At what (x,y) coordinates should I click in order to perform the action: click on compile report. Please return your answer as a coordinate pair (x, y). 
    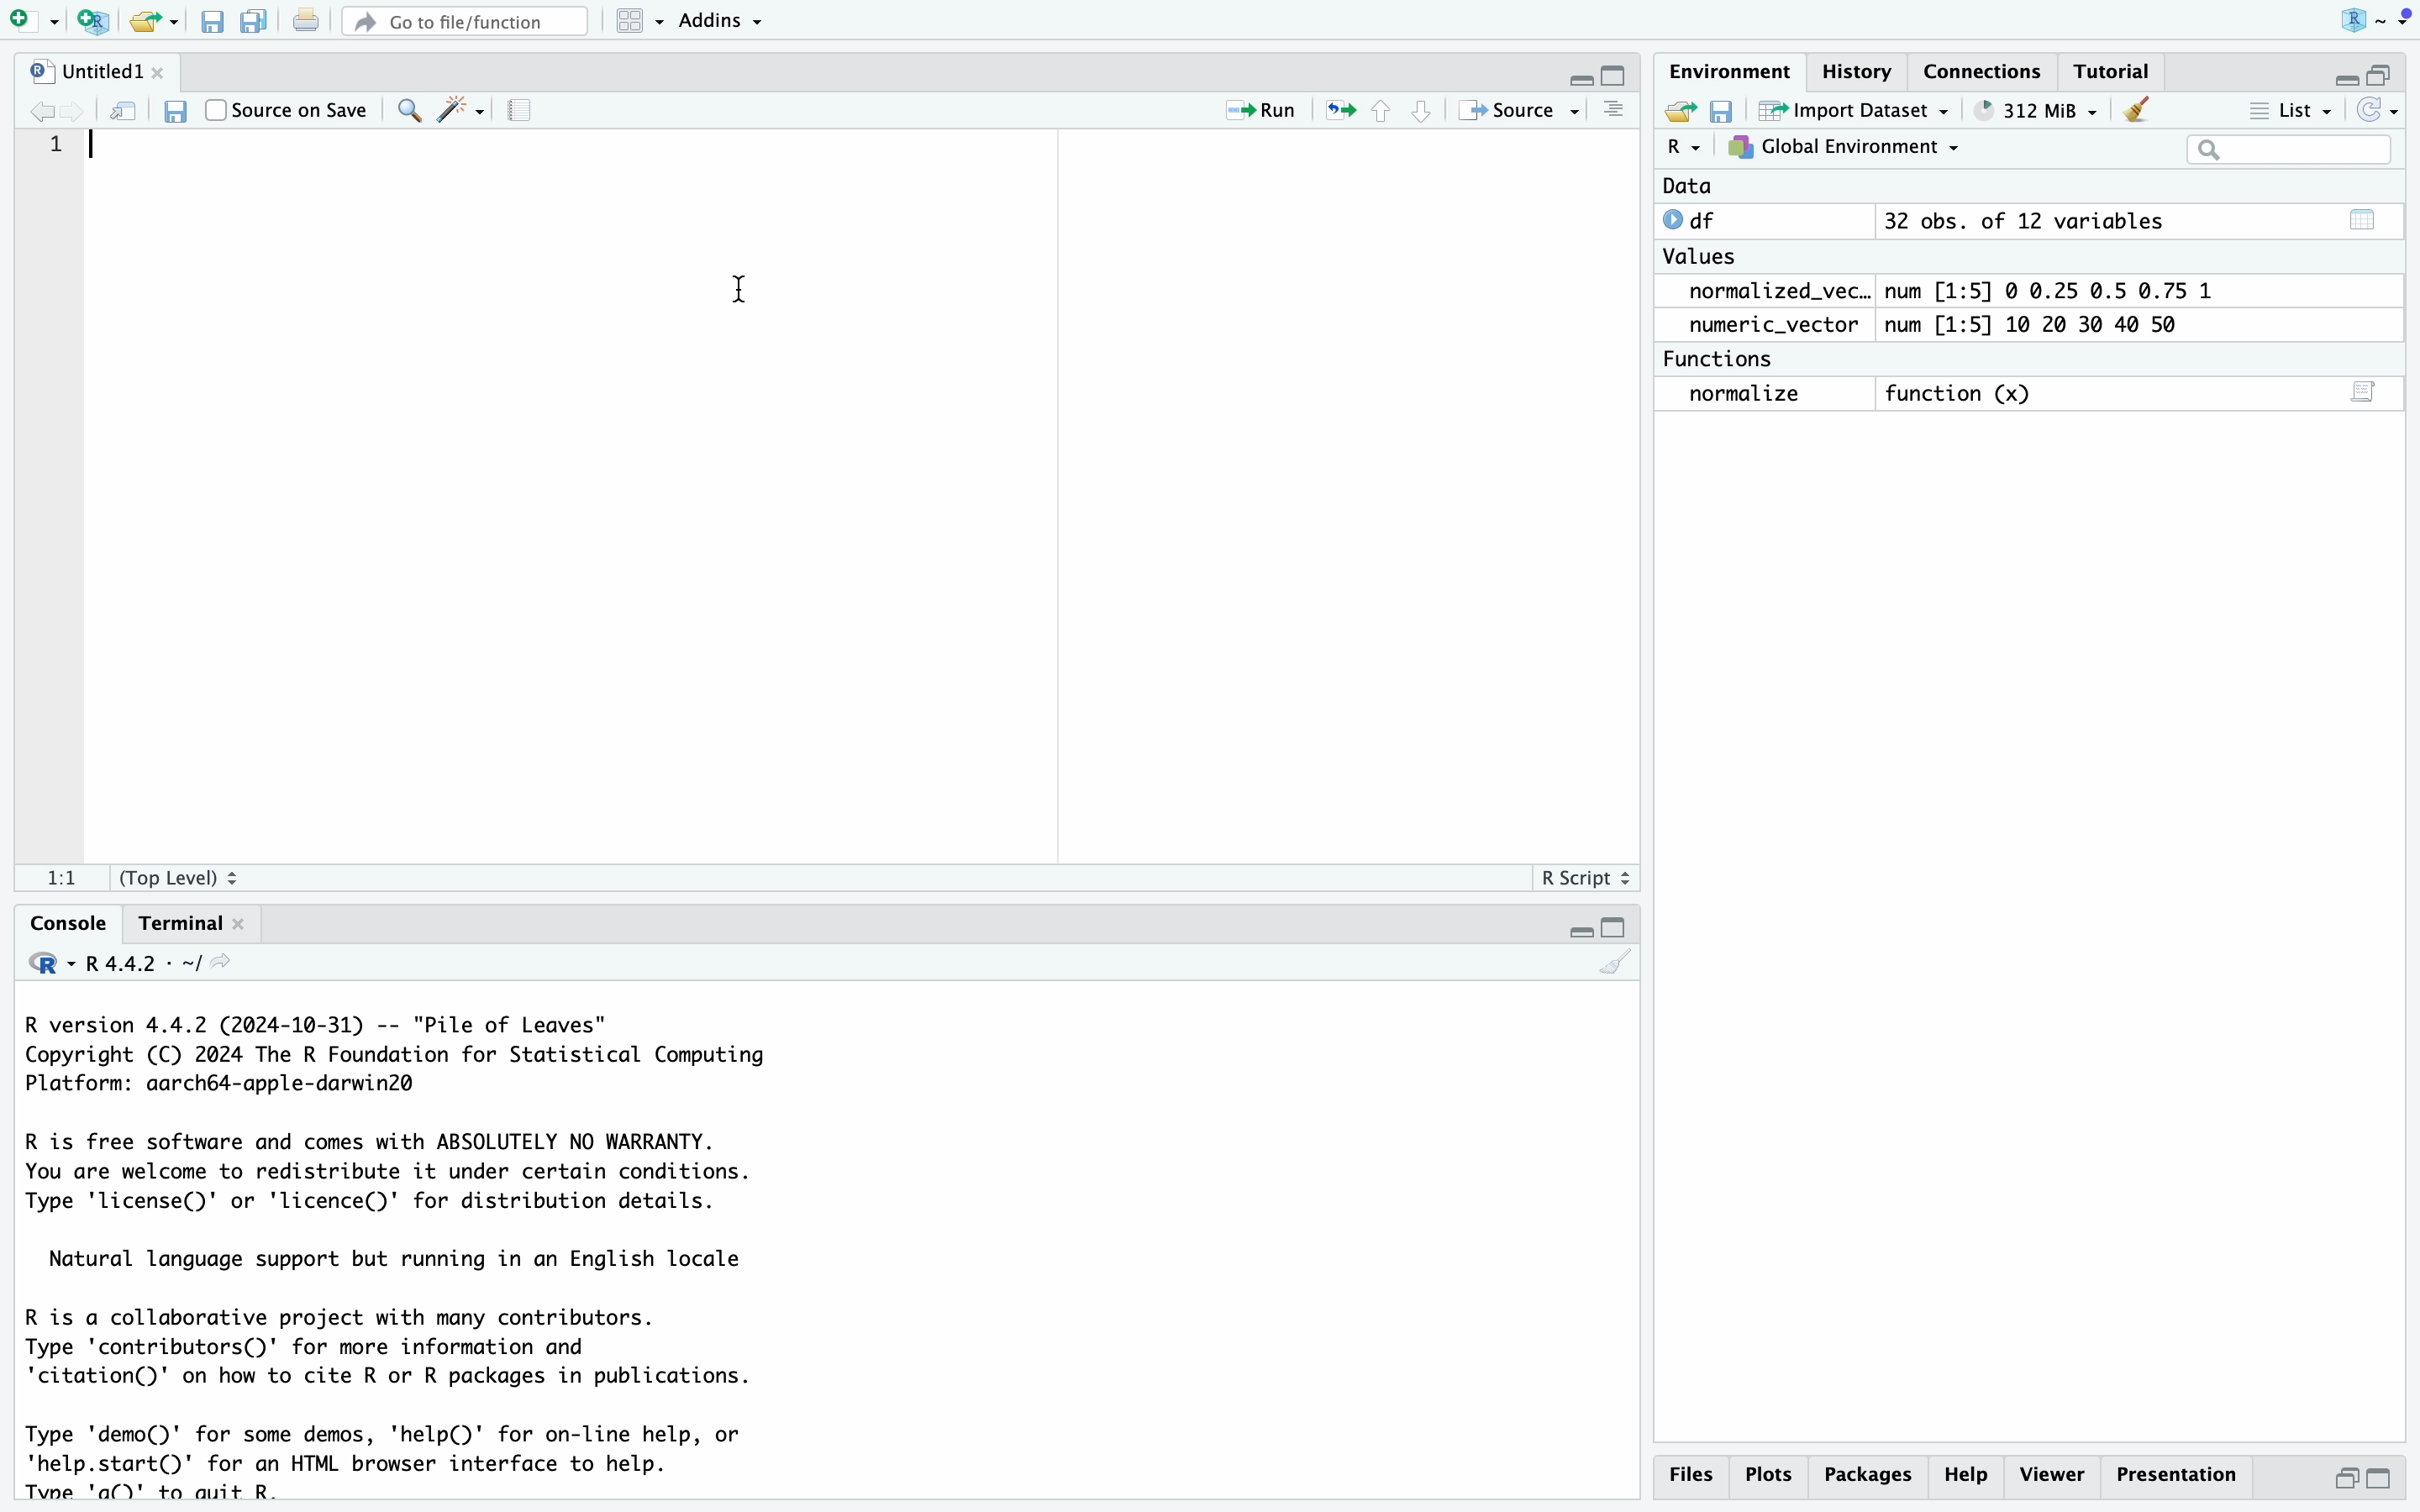
    Looking at the image, I should click on (531, 113).